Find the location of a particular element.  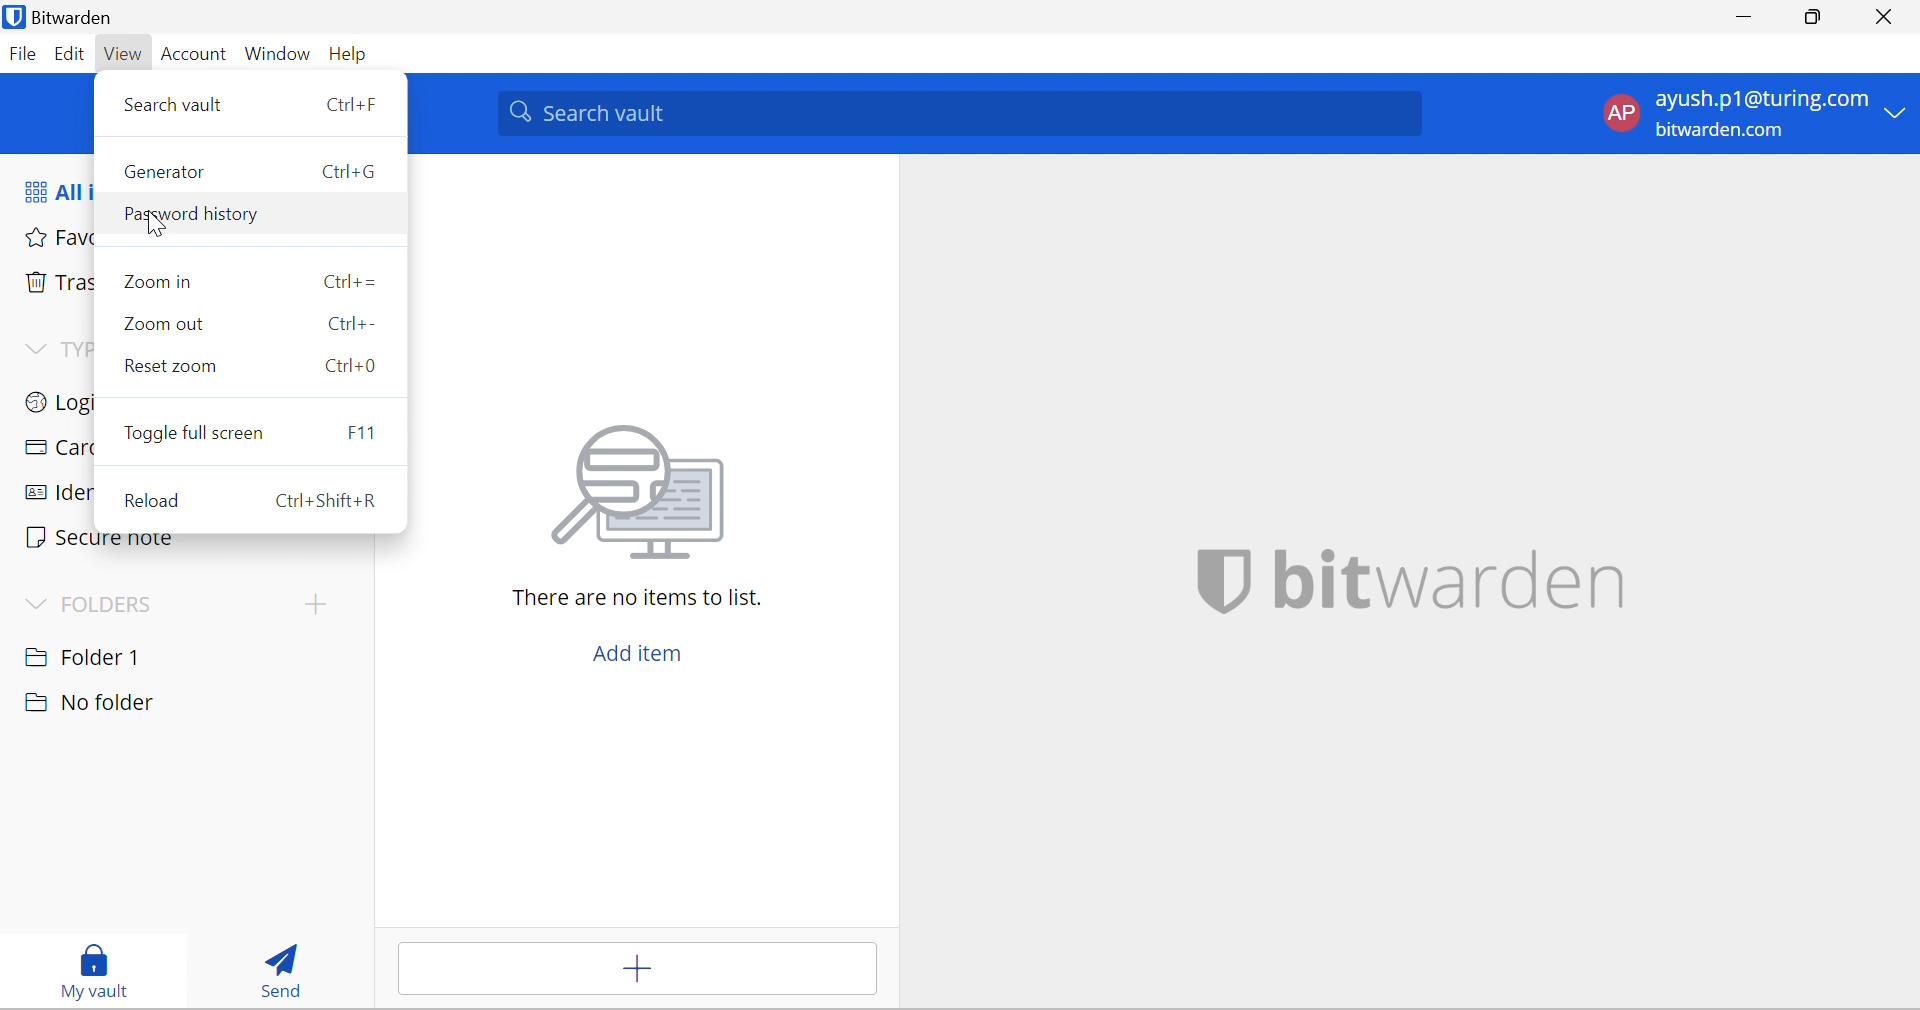

My vault is located at coordinates (87, 971).